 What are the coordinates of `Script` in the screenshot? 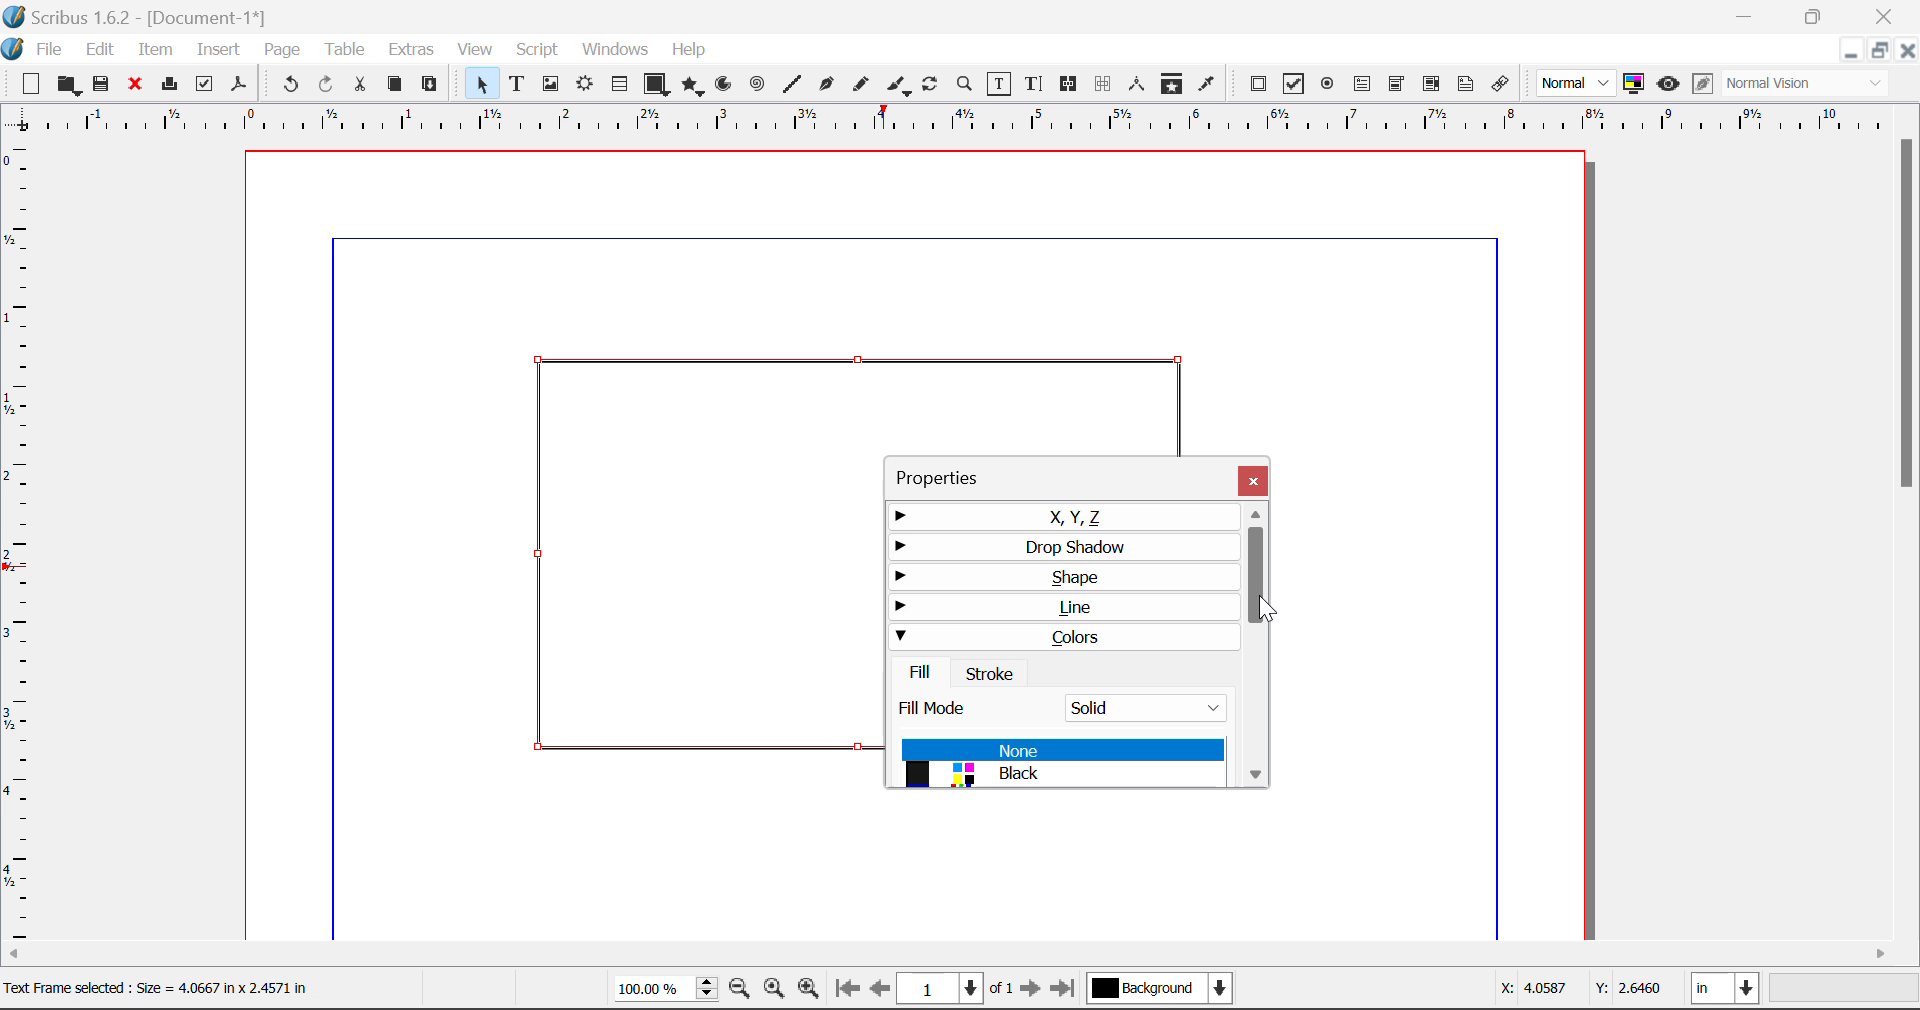 It's located at (538, 52).